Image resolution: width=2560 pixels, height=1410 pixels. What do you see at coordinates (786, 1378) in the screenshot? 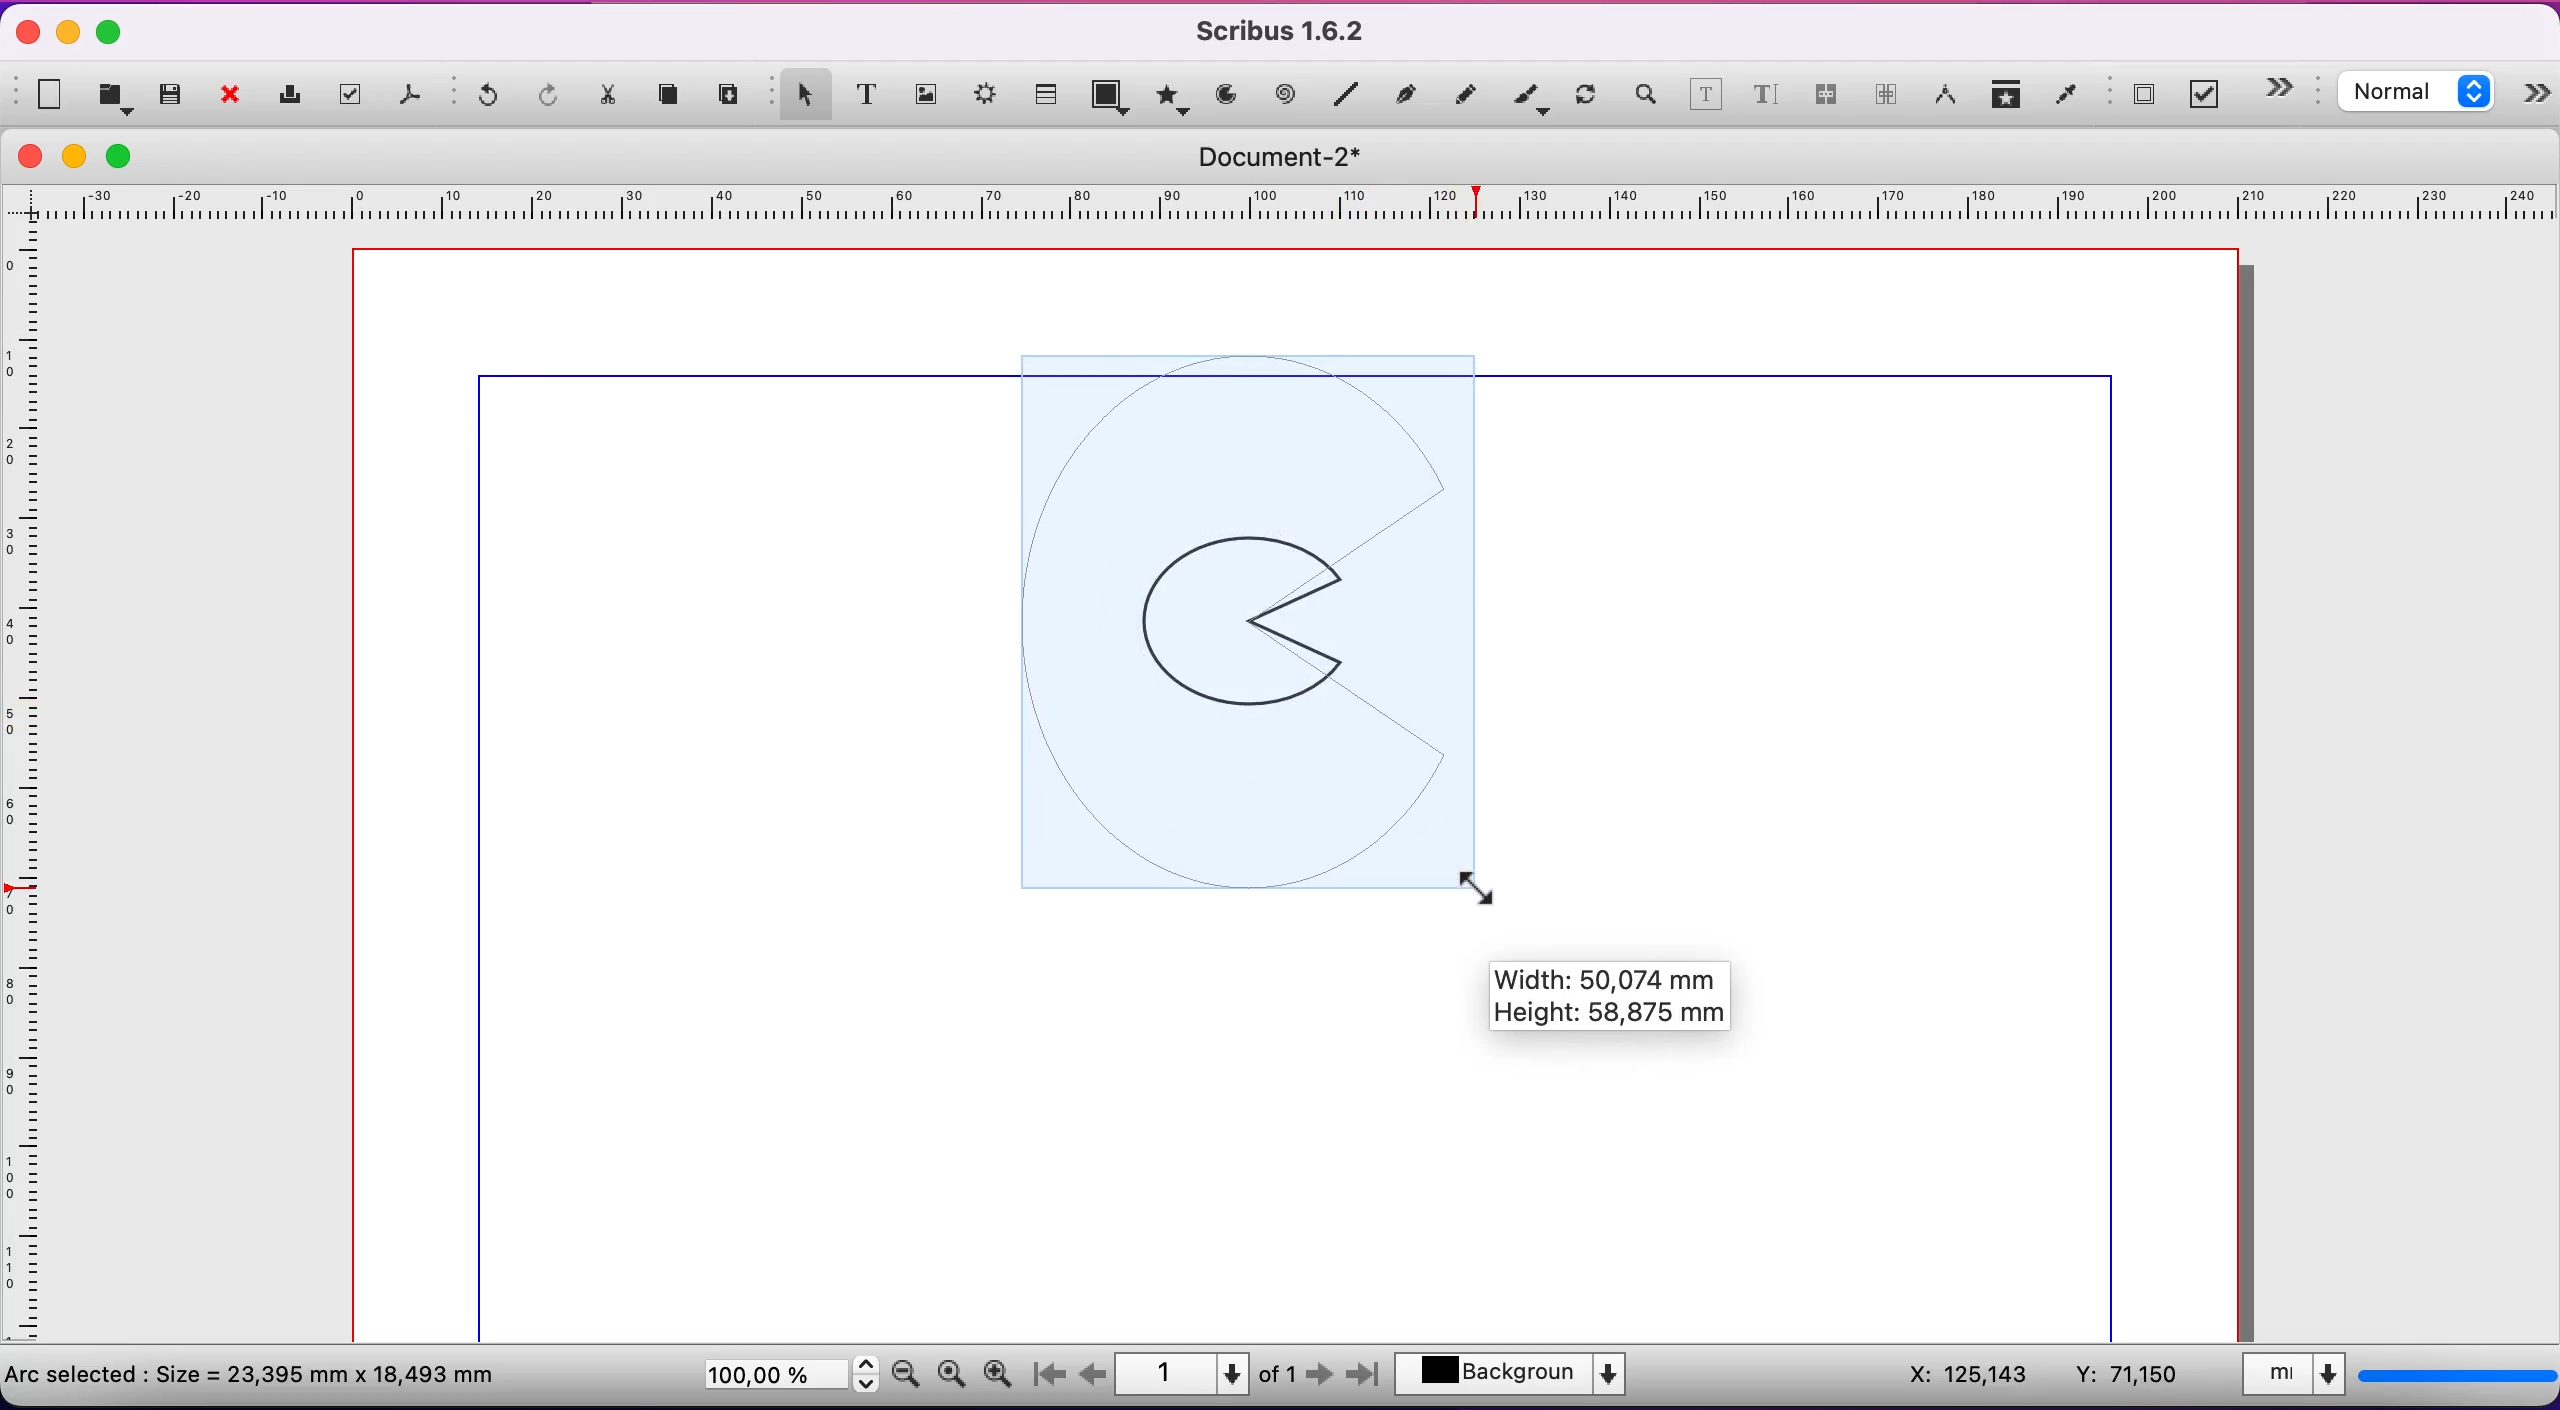
I see `zoom percentage` at bounding box center [786, 1378].